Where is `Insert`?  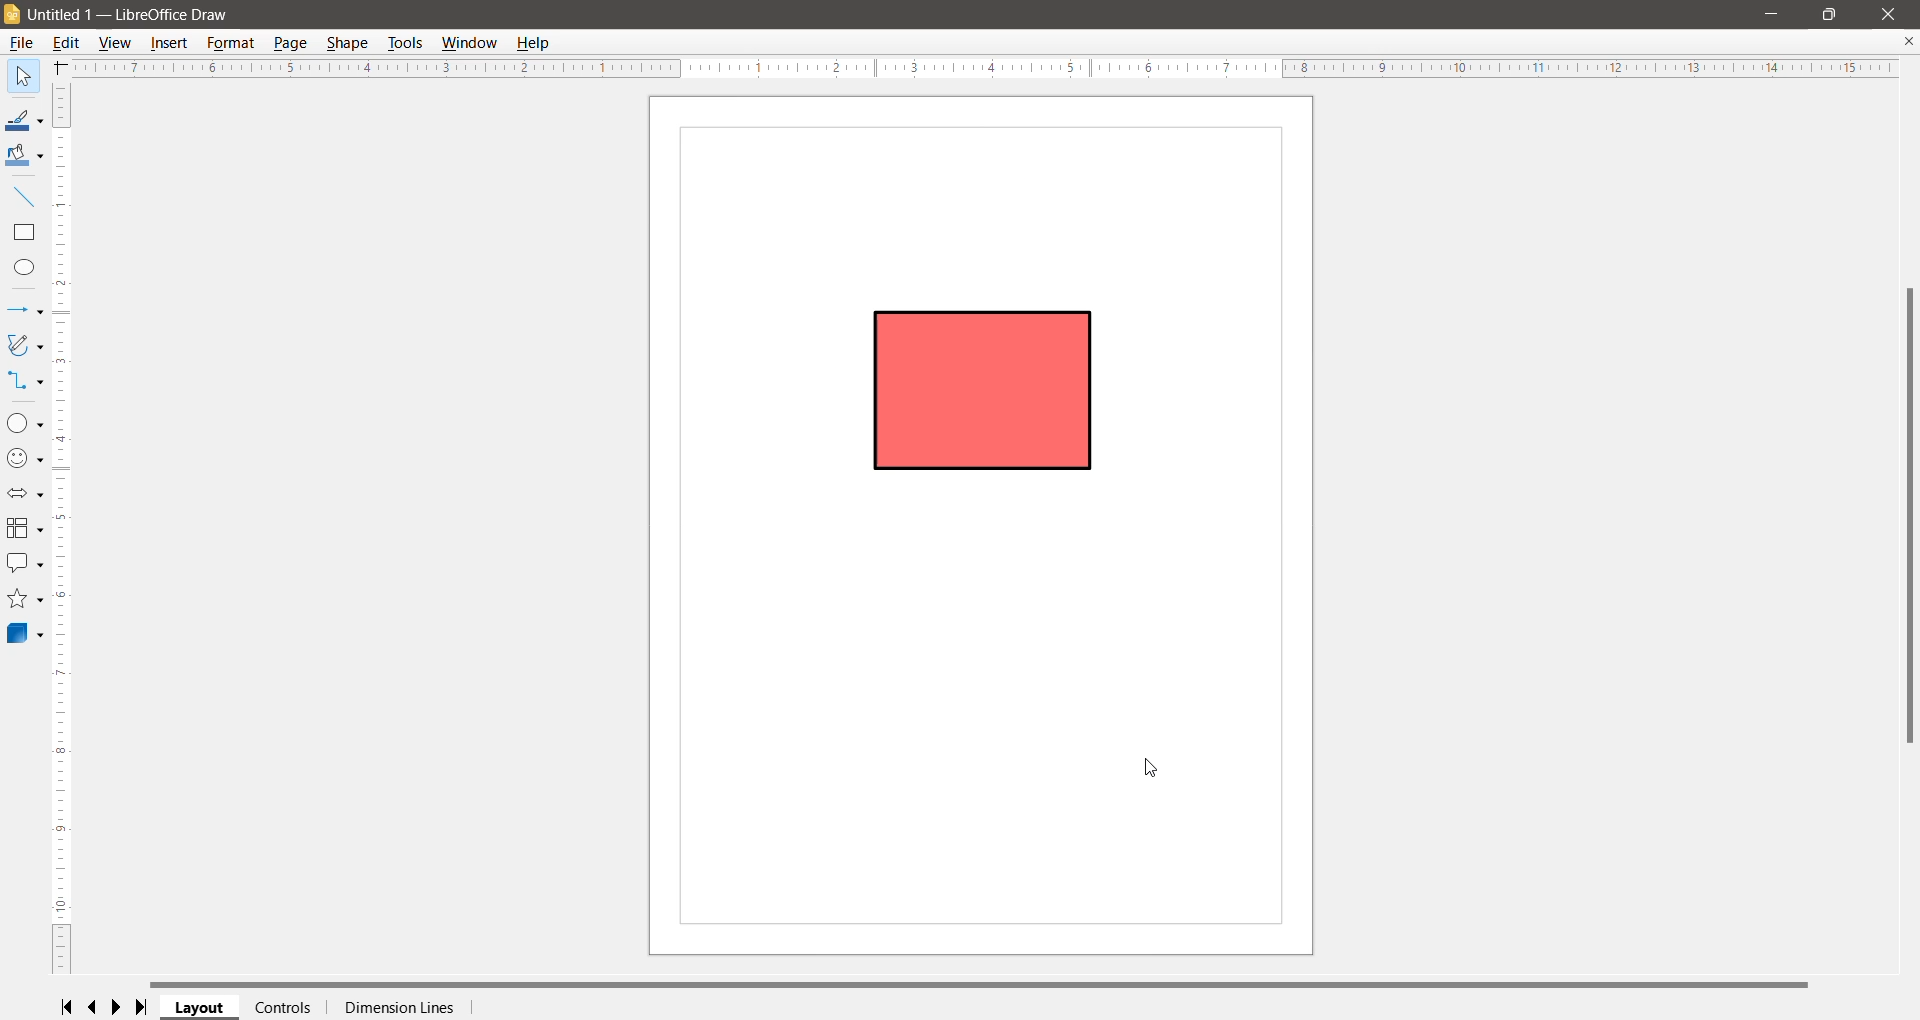 Insert is located at coordinates (171, 42).